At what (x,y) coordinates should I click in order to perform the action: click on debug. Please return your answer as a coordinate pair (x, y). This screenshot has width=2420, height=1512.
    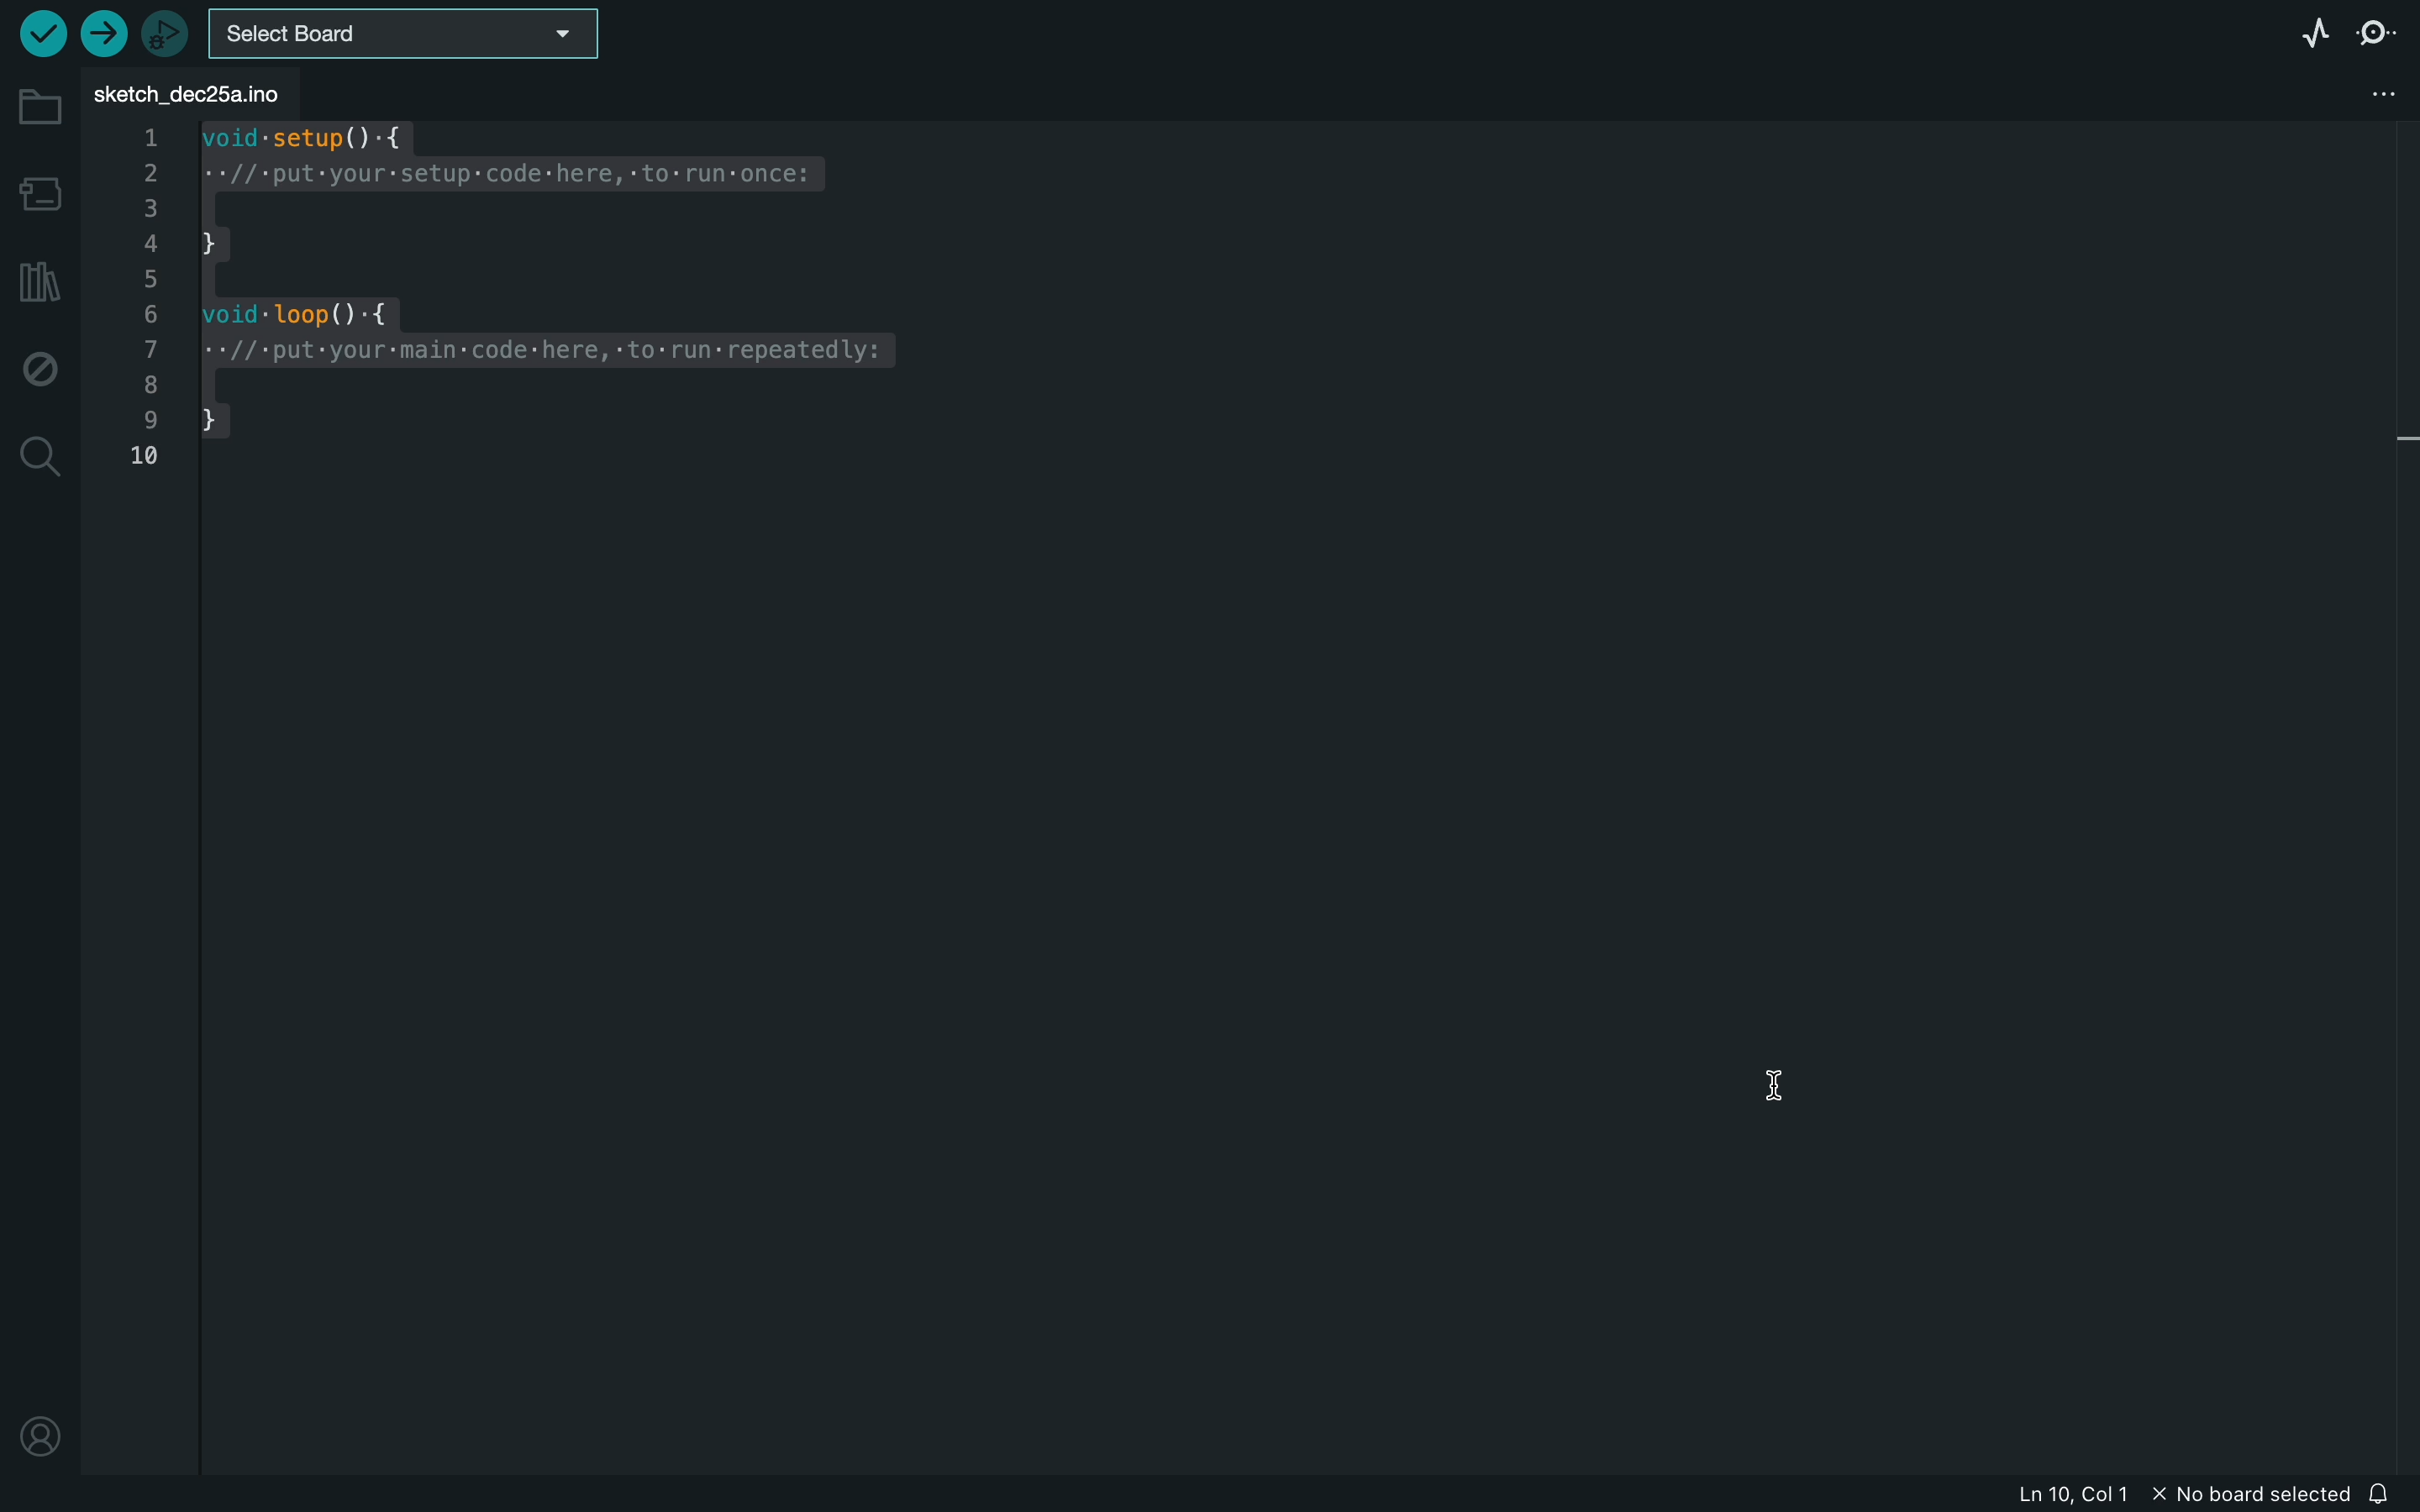
    Looking at the image, I should click on (38, 367).